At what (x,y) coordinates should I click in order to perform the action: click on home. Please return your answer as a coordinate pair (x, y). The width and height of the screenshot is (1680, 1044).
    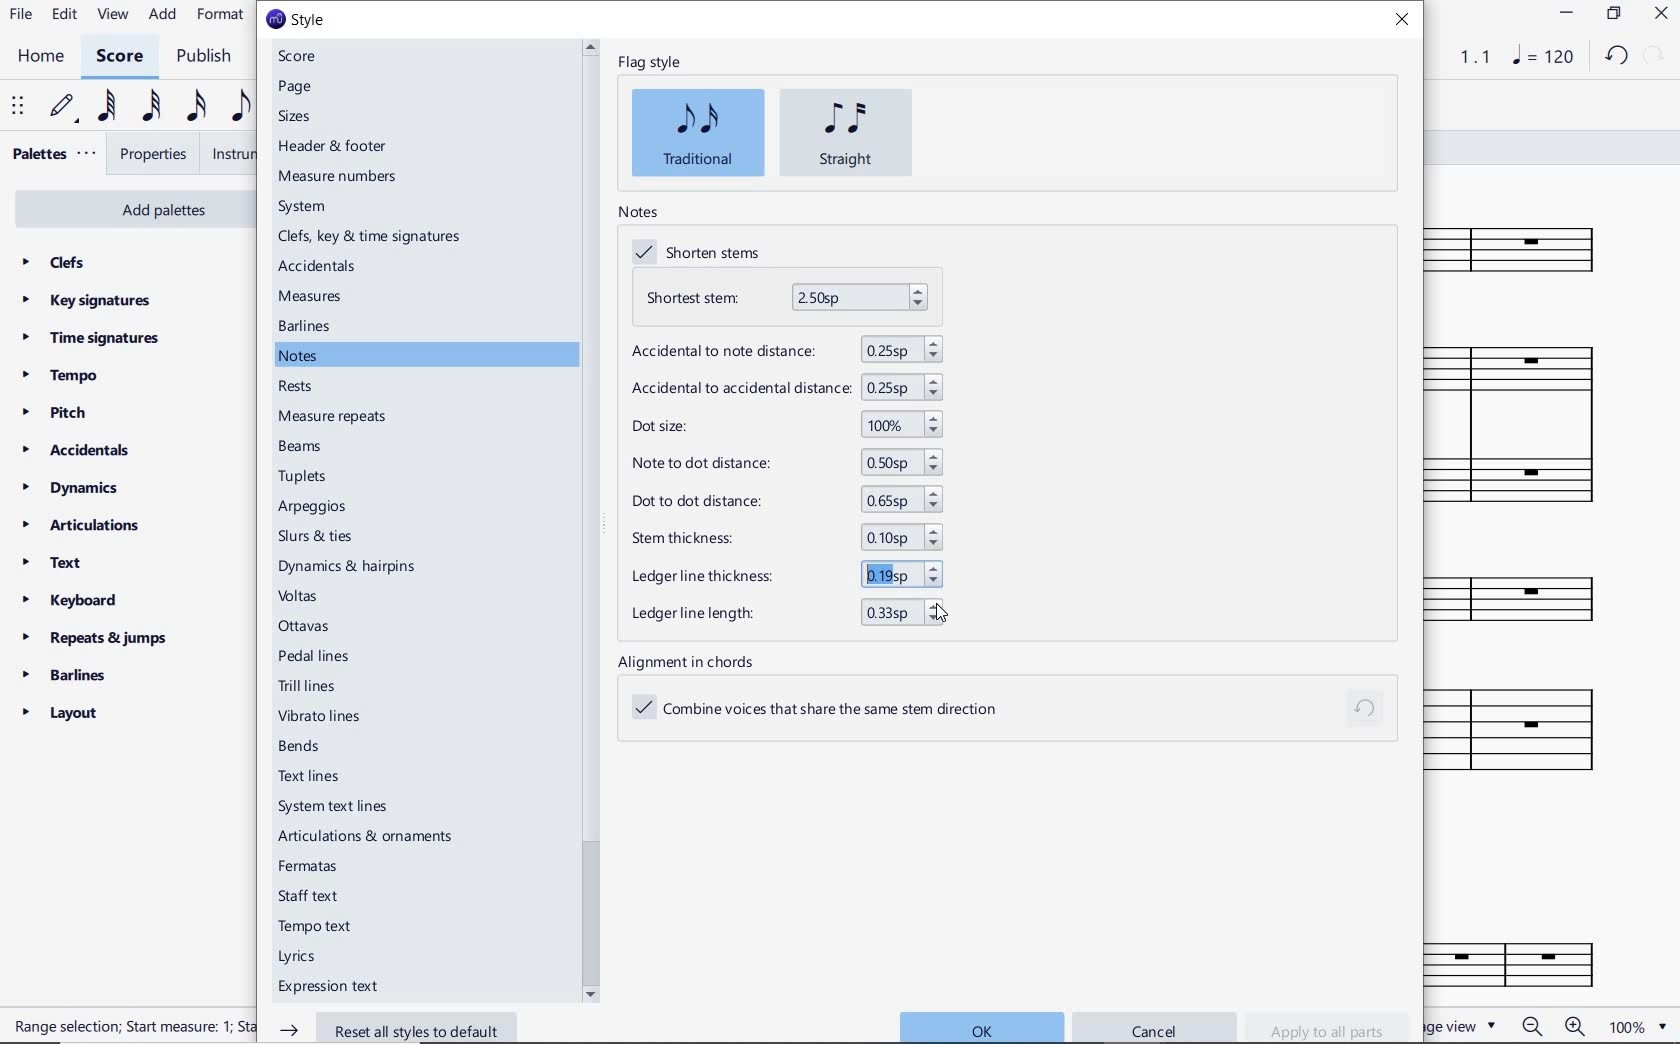
    Looking at the image, I should click on (44, 57).